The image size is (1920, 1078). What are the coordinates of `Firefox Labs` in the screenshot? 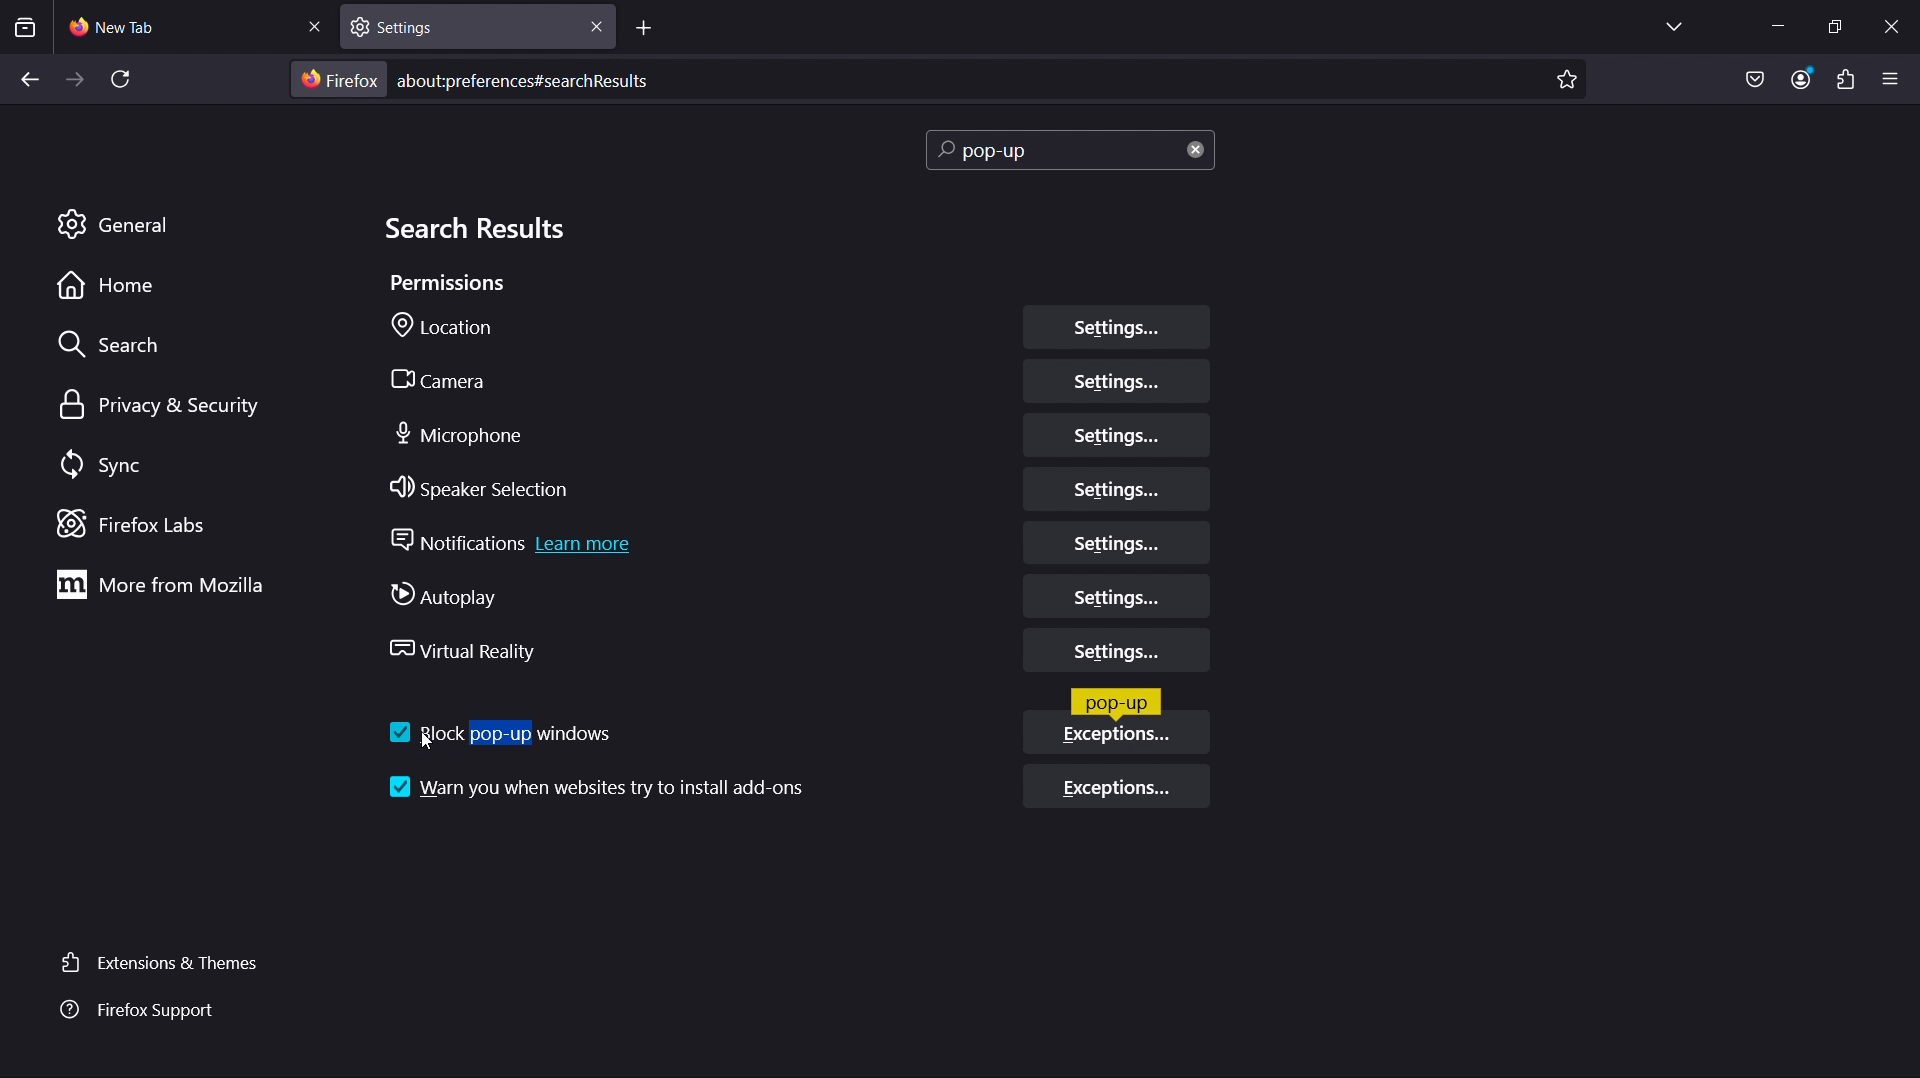 It's located at (136, 524).